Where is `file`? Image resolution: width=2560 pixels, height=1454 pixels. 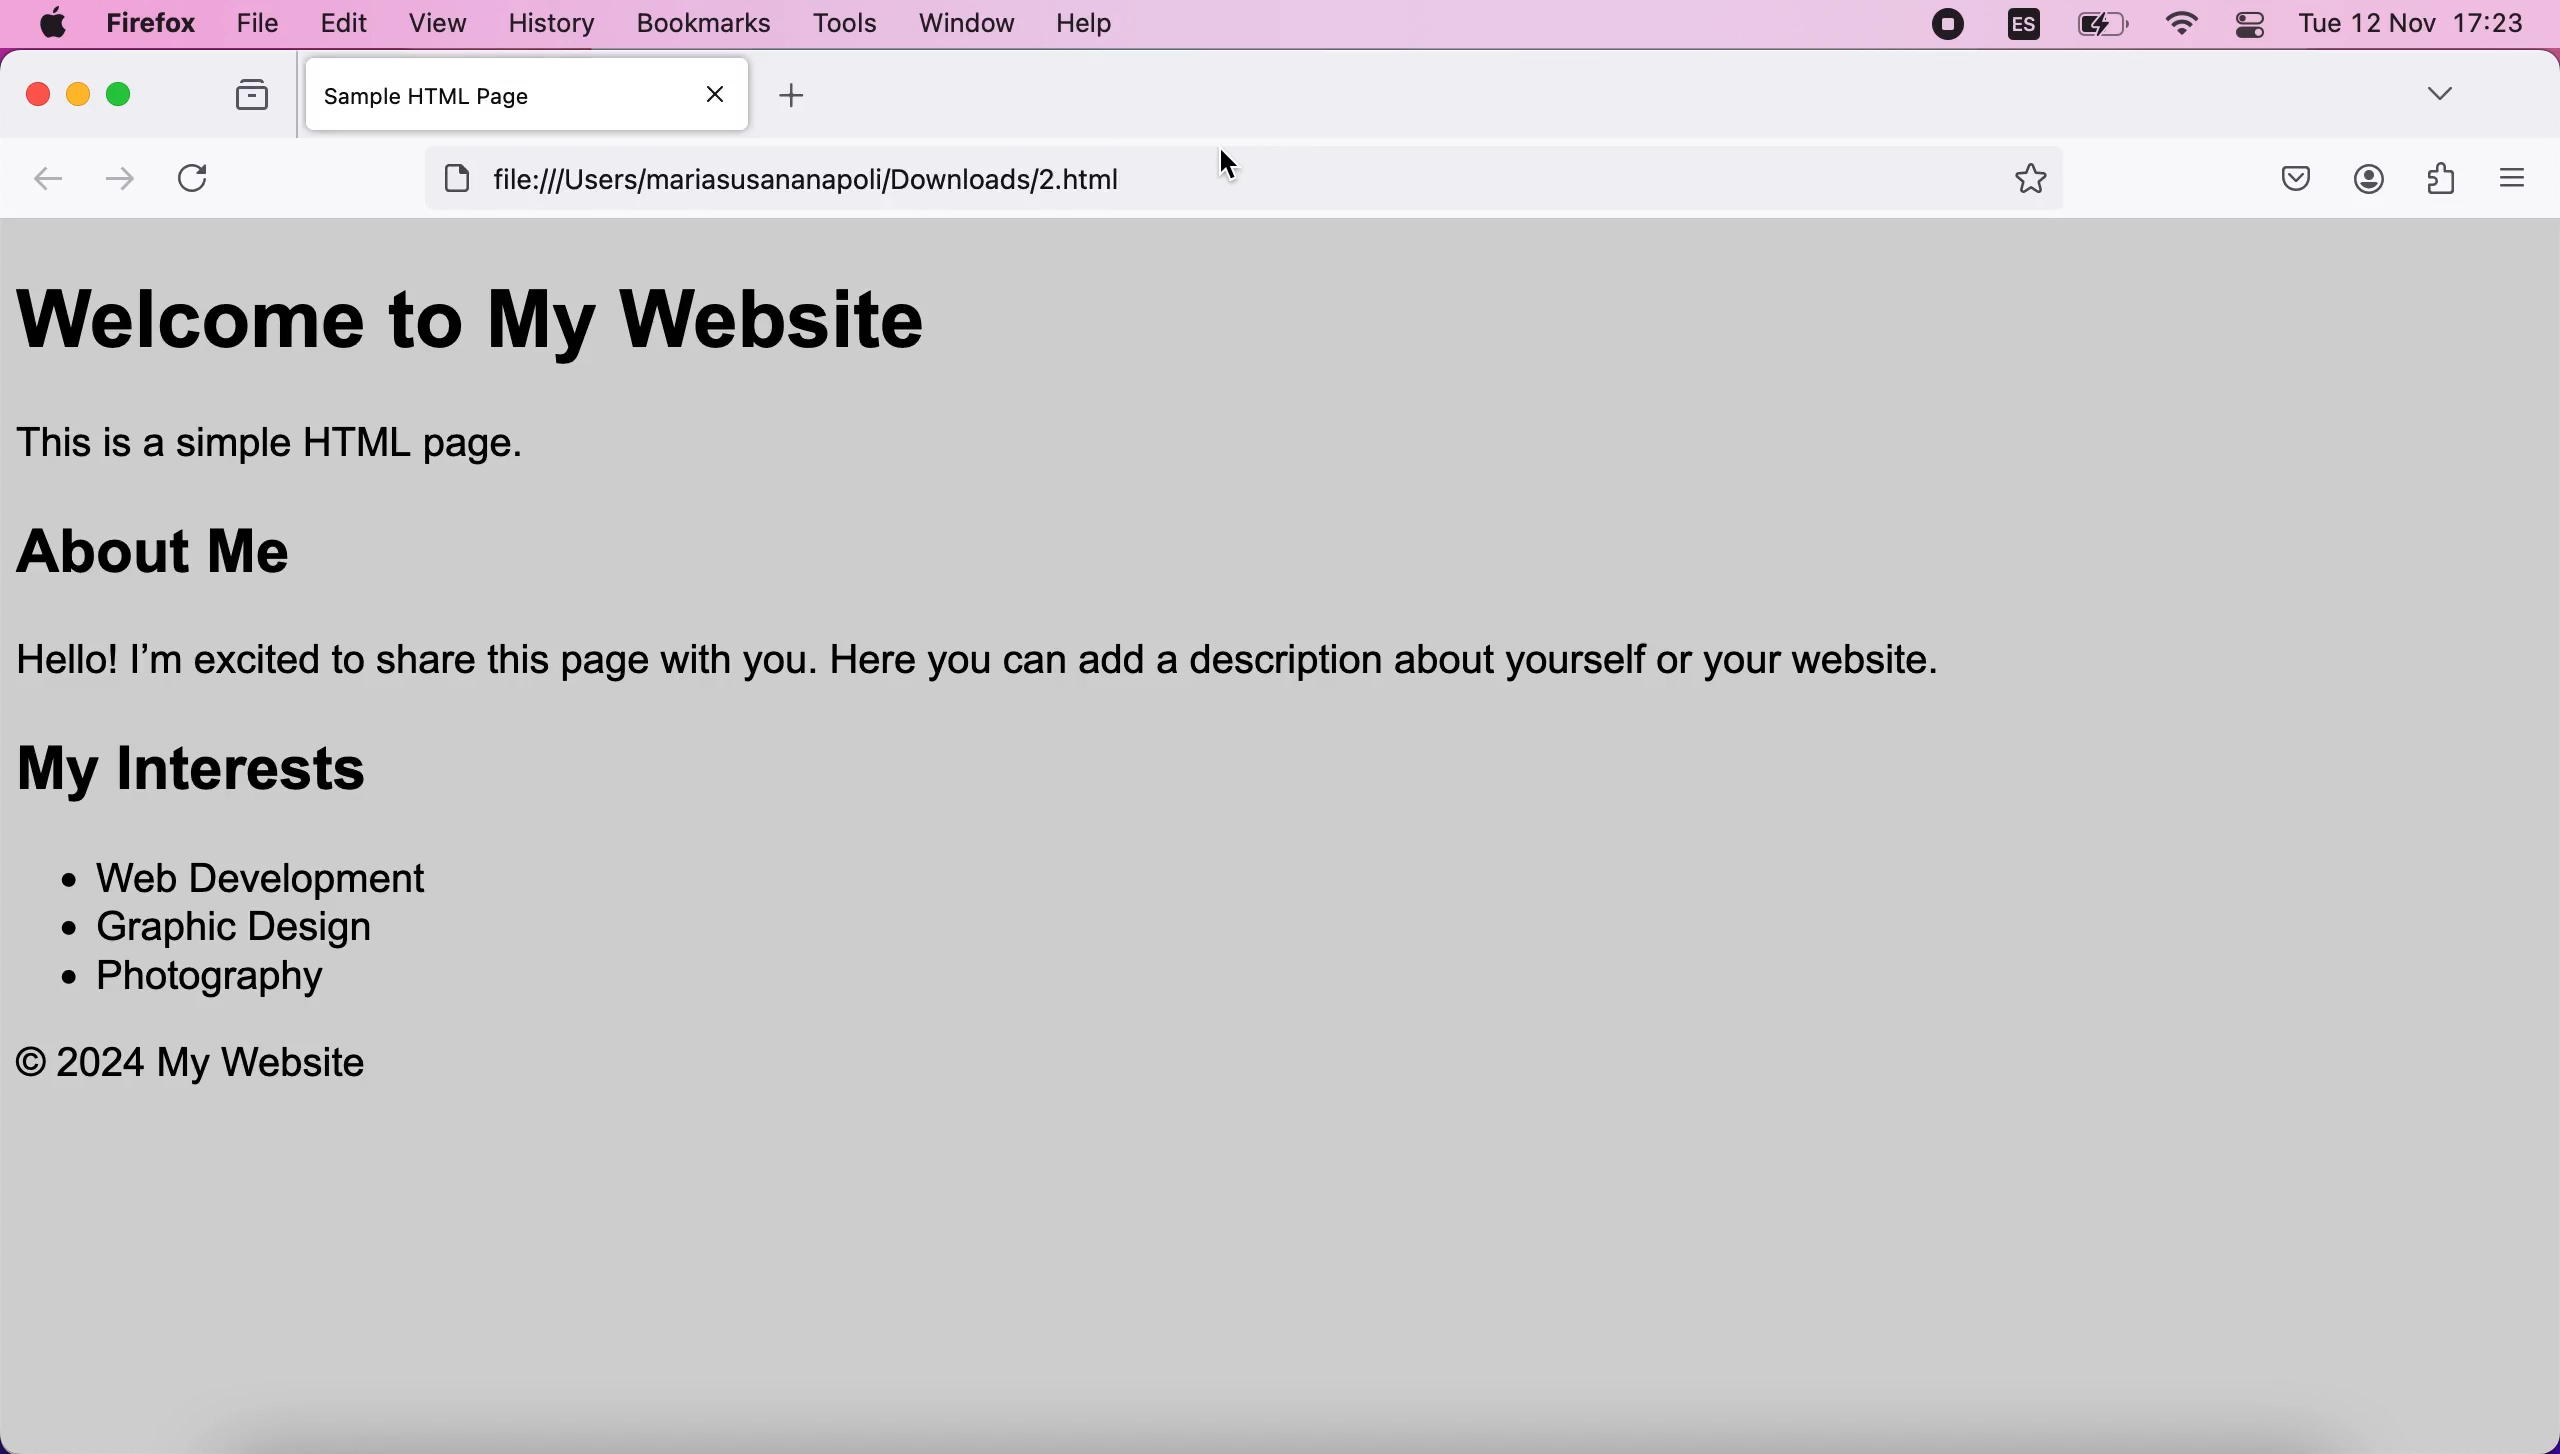
file is located at coordinates (258, 26).